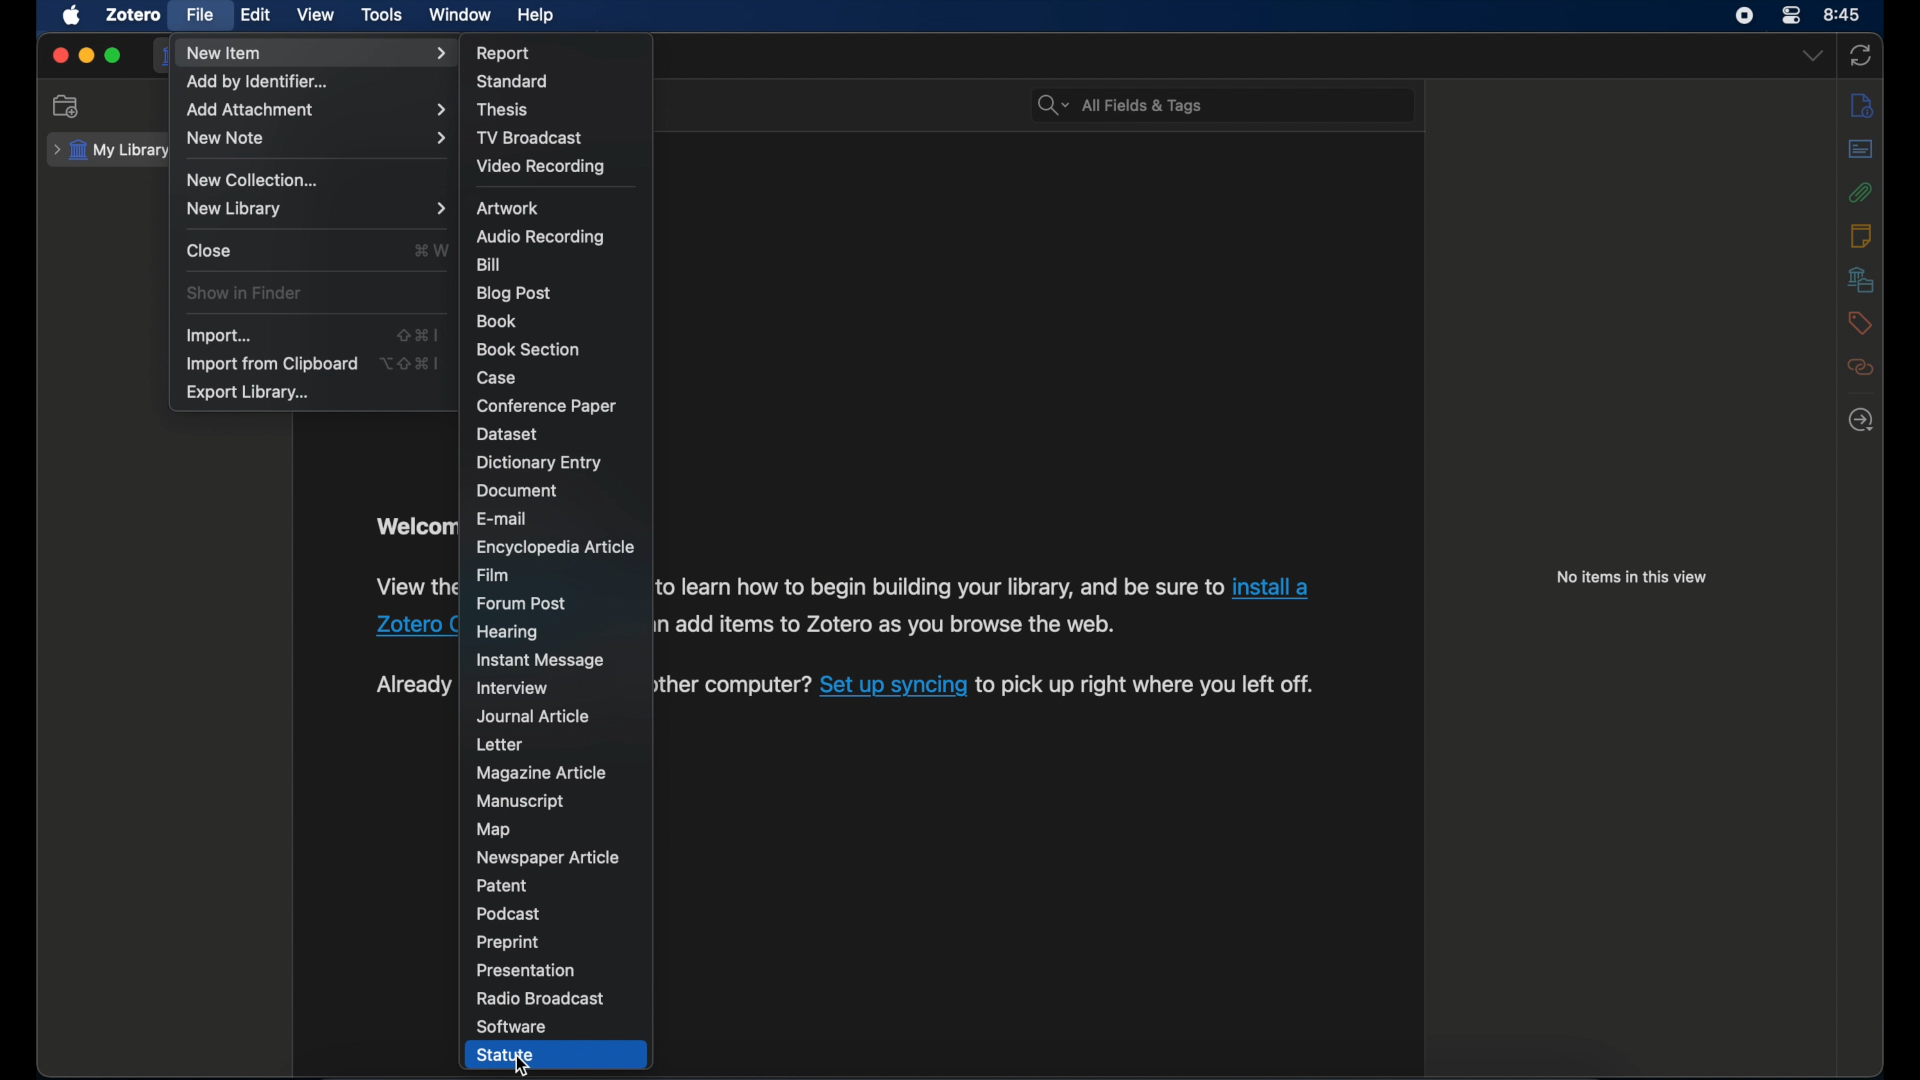 The image size is (1920, 1080). Describe the element at coordinates (416, 625) in the screenshot. I see `Zotero connector link` at that location.